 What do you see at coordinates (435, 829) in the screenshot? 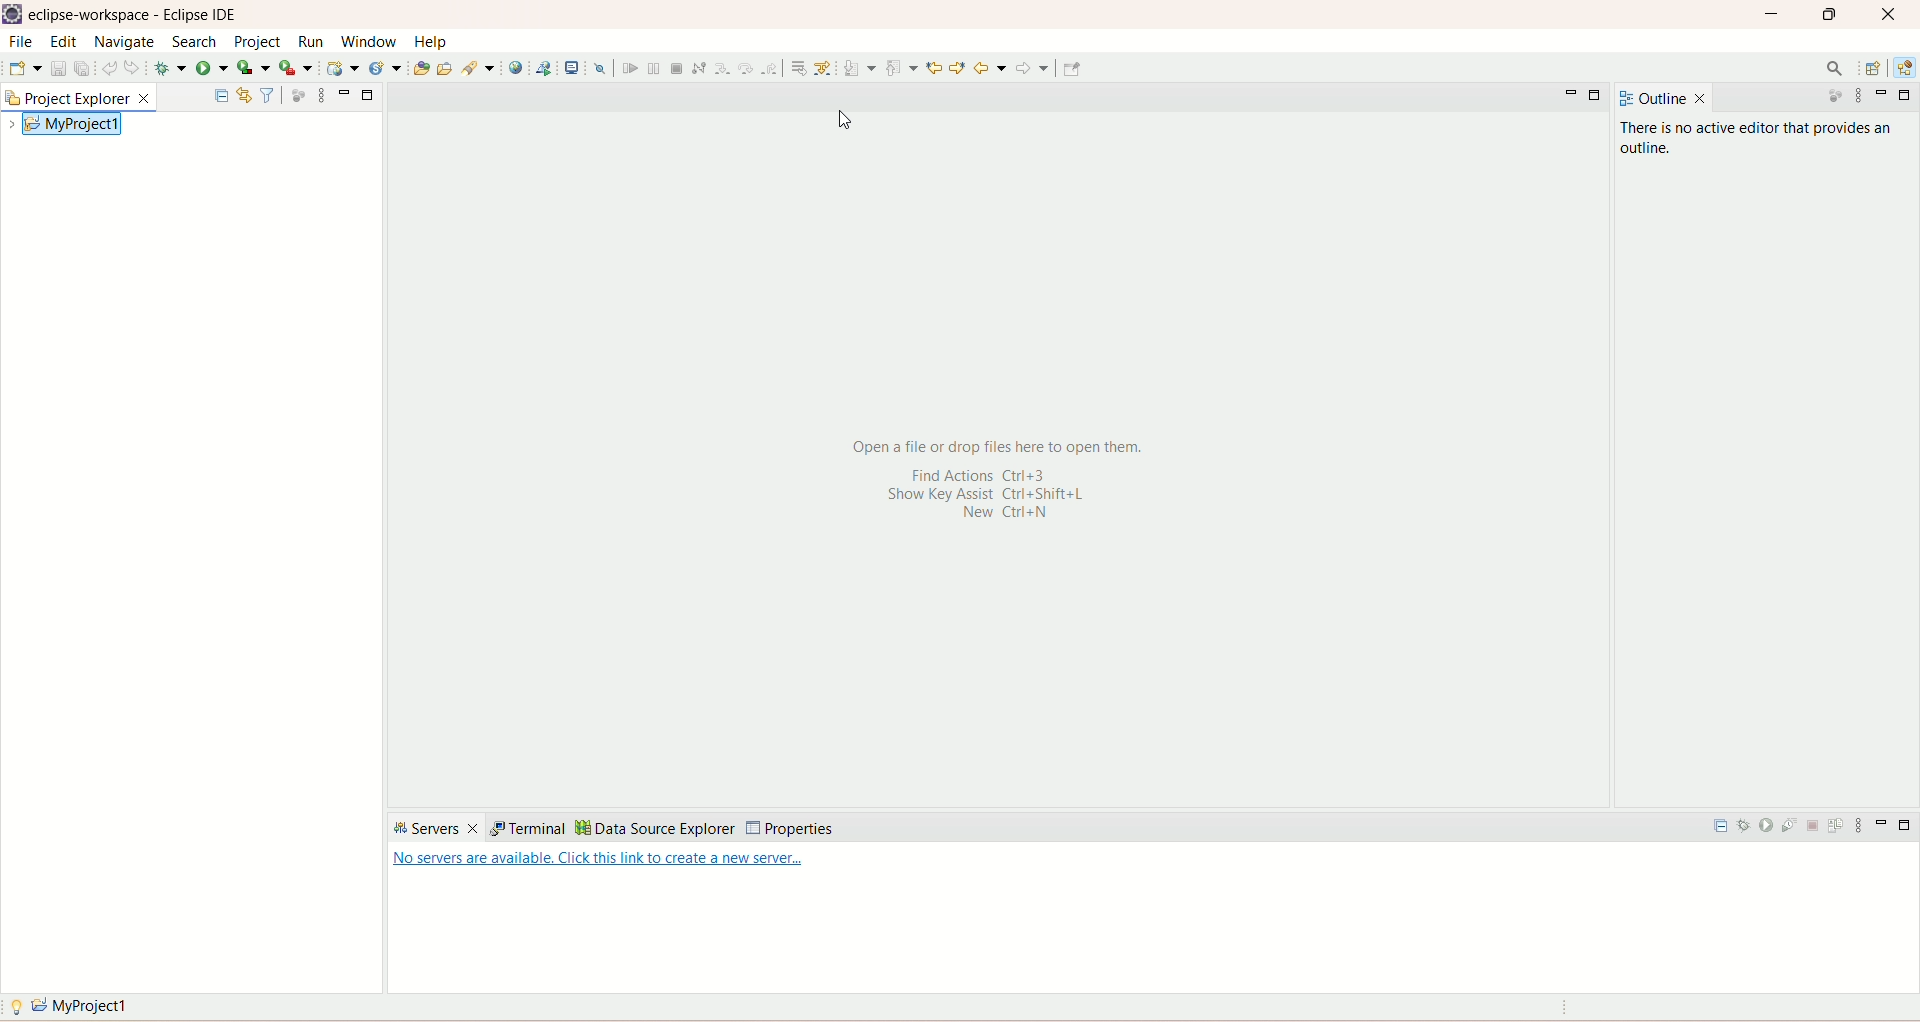
I see `servers` at bounding box center [435, 829].